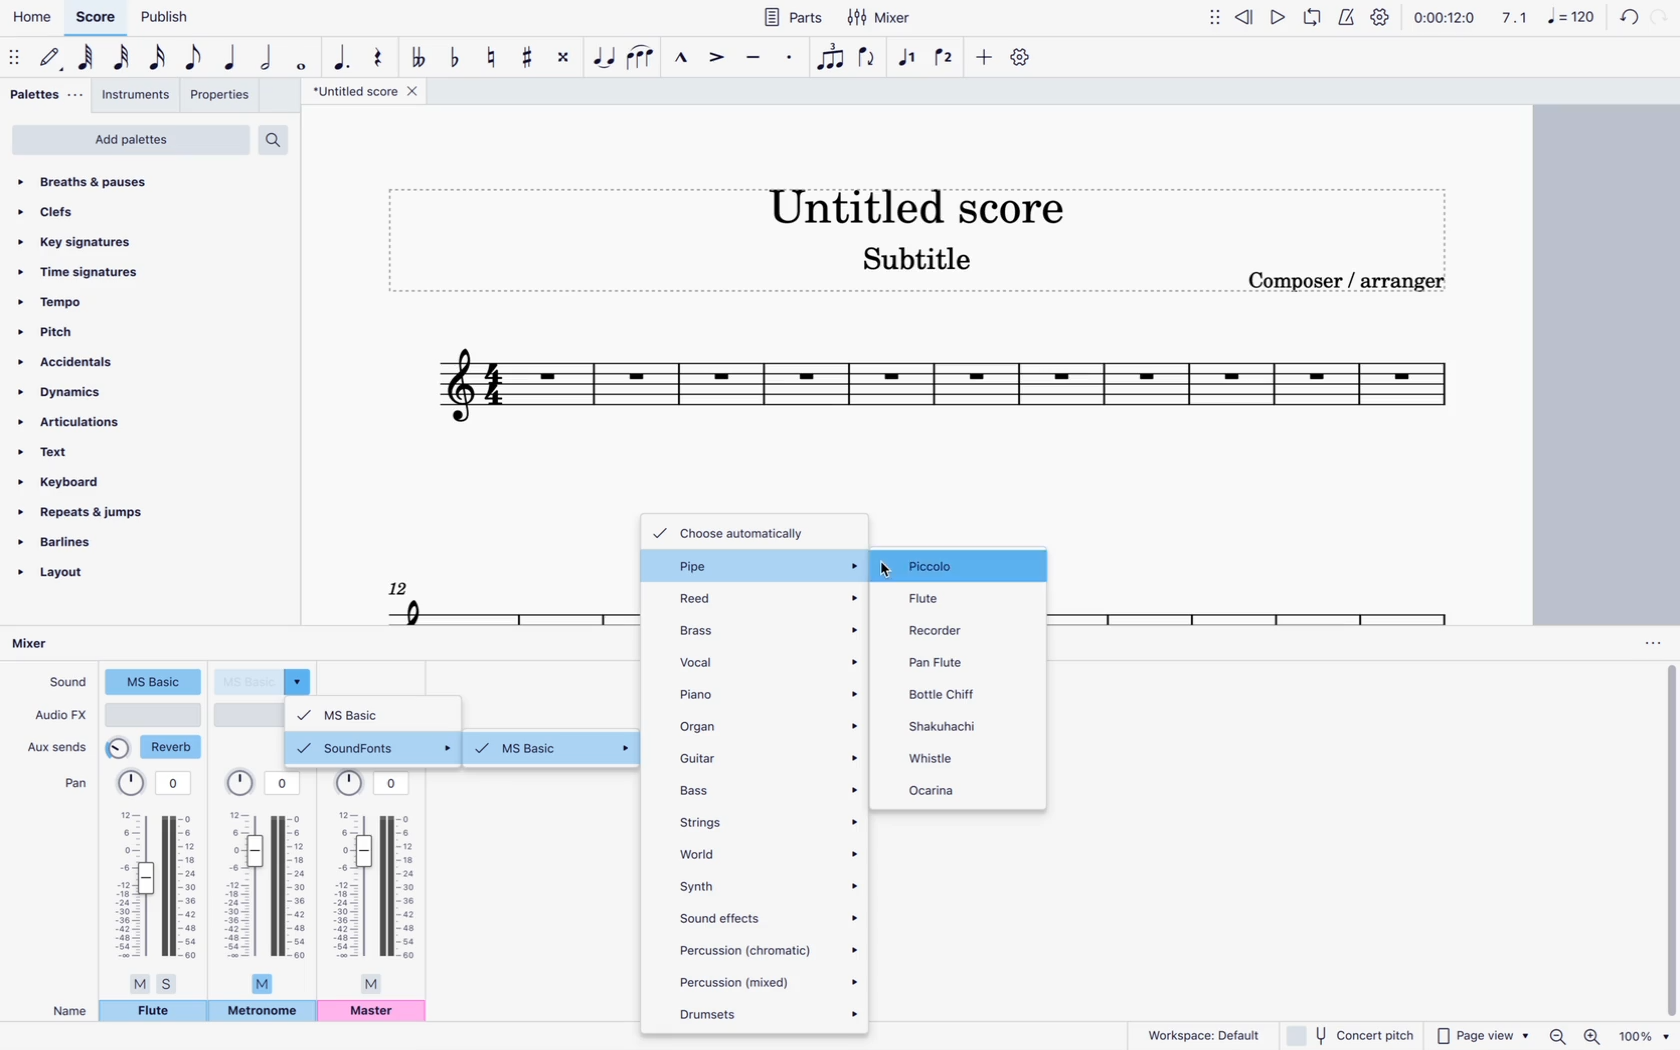 The width and height of the screenshot is (1680, 1050). Describe the element at coordinates (908, 58) in the screenshot. I see `voice 1` at that location.